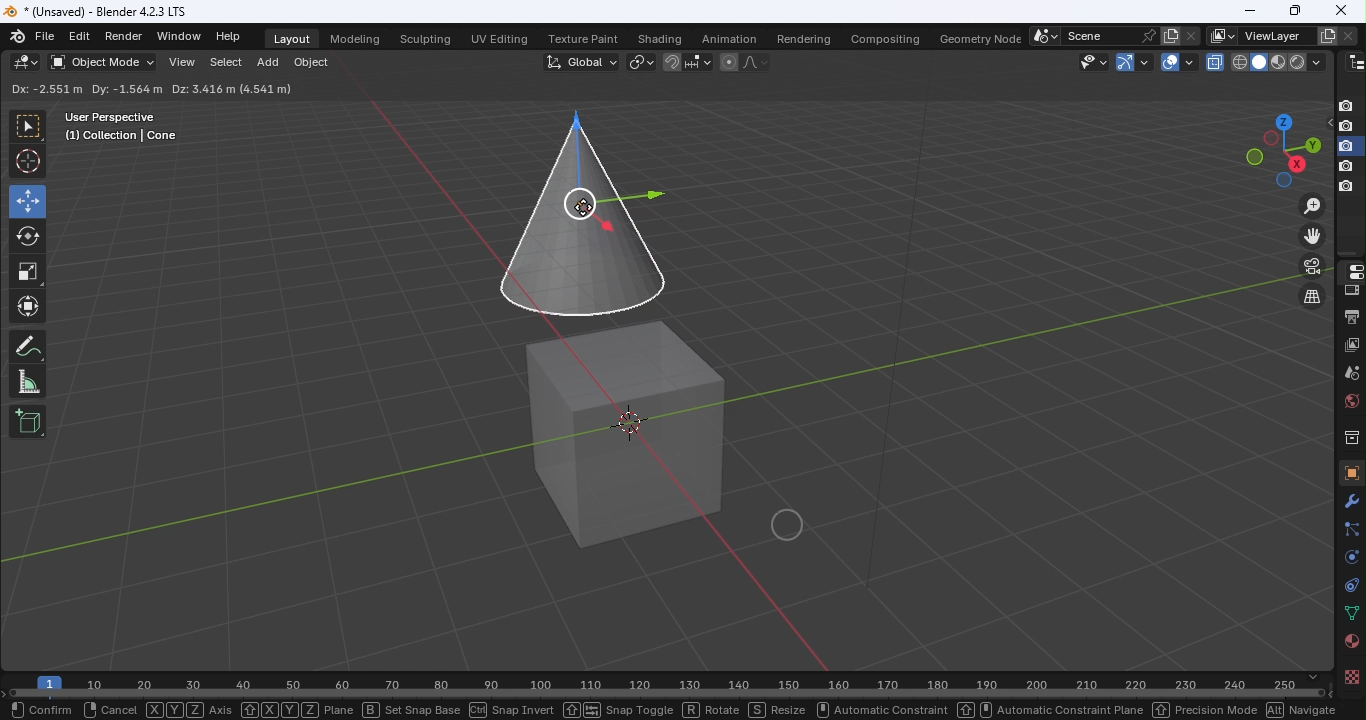 This screenshot has width=1366, height=720. Describe the element at coordinates (1222, 36) in the screenshot. I see `The active workspace view layer showing in the window` at that location.